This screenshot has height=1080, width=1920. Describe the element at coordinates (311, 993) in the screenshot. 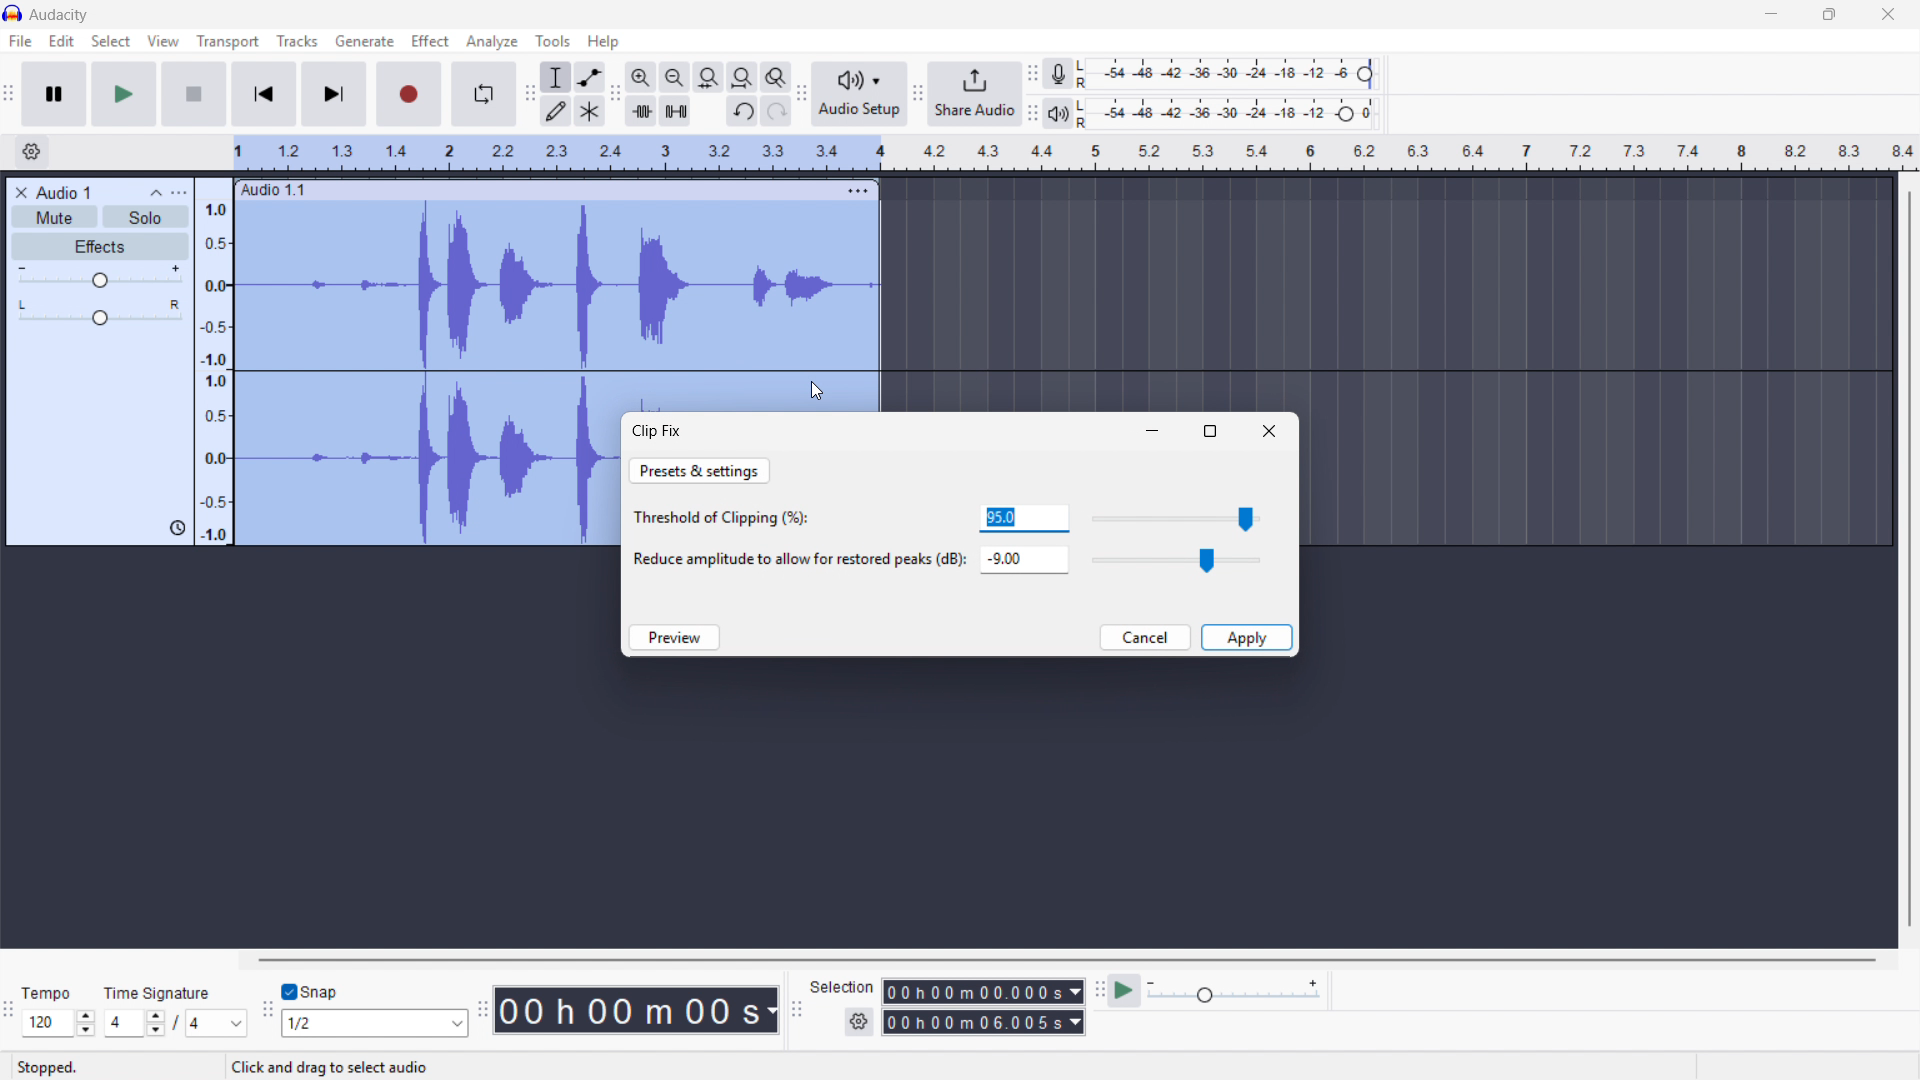

I see `Toggle snap` at that location.